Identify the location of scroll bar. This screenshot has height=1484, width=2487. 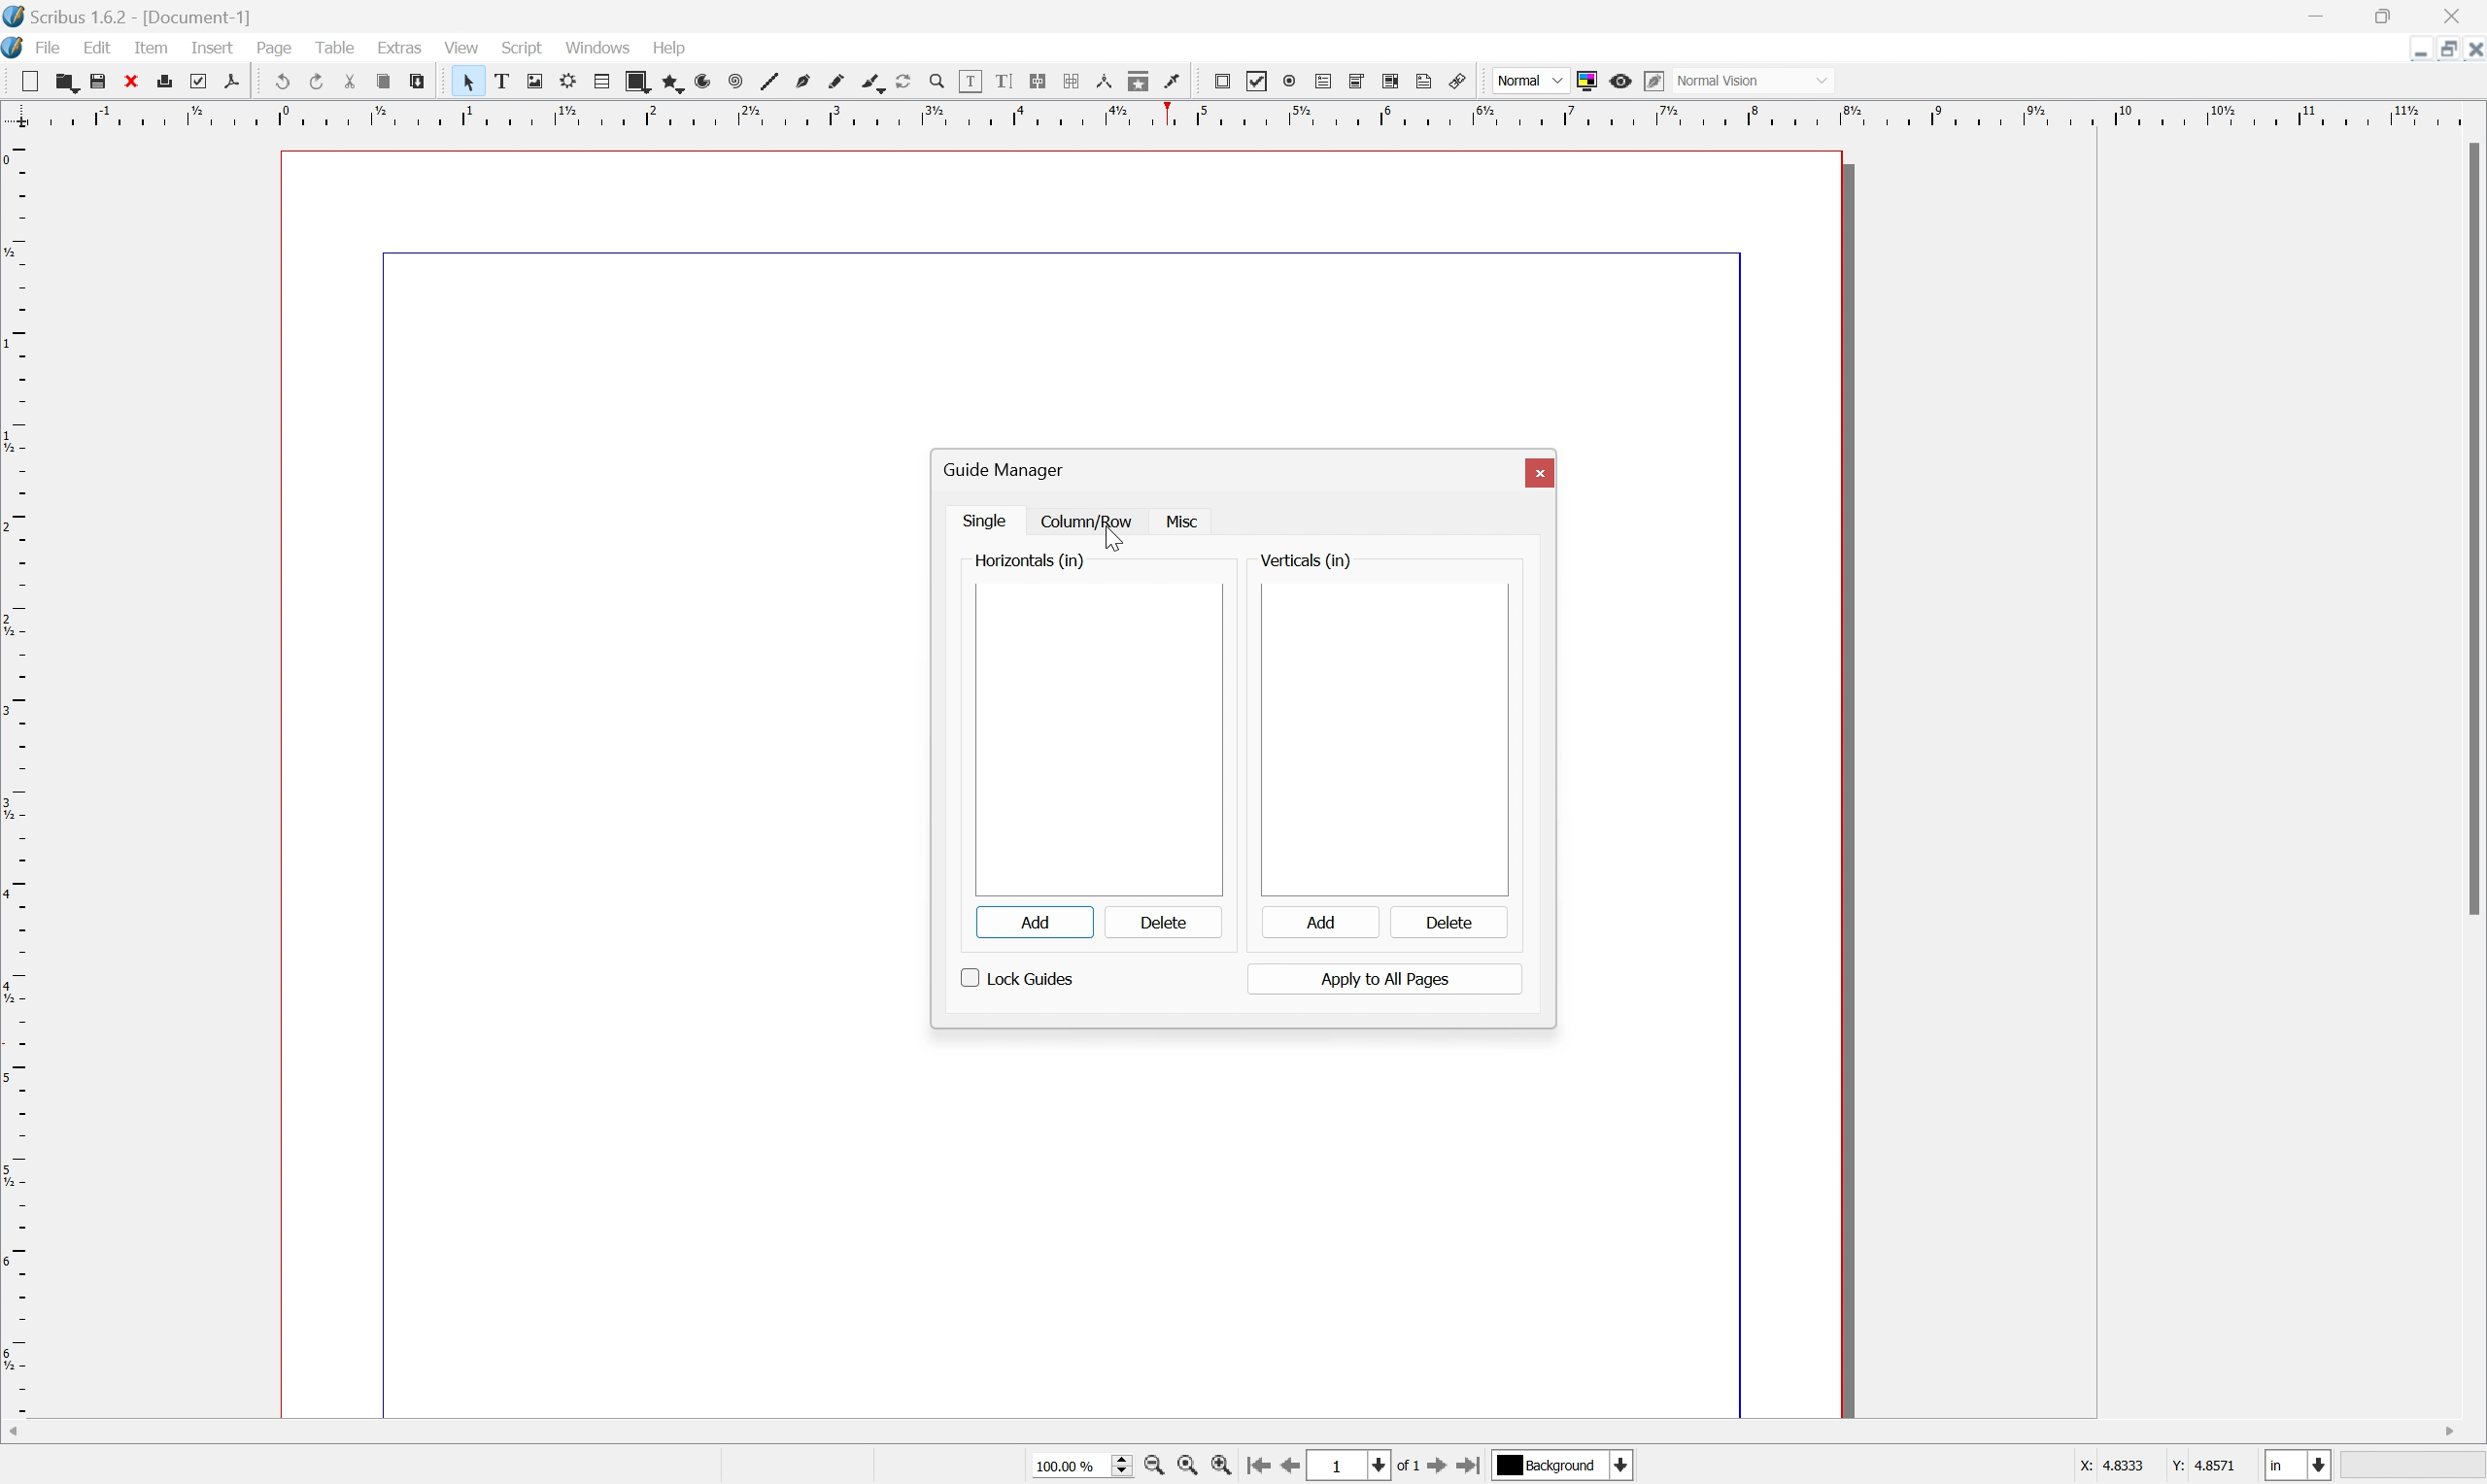
(2471, 529).